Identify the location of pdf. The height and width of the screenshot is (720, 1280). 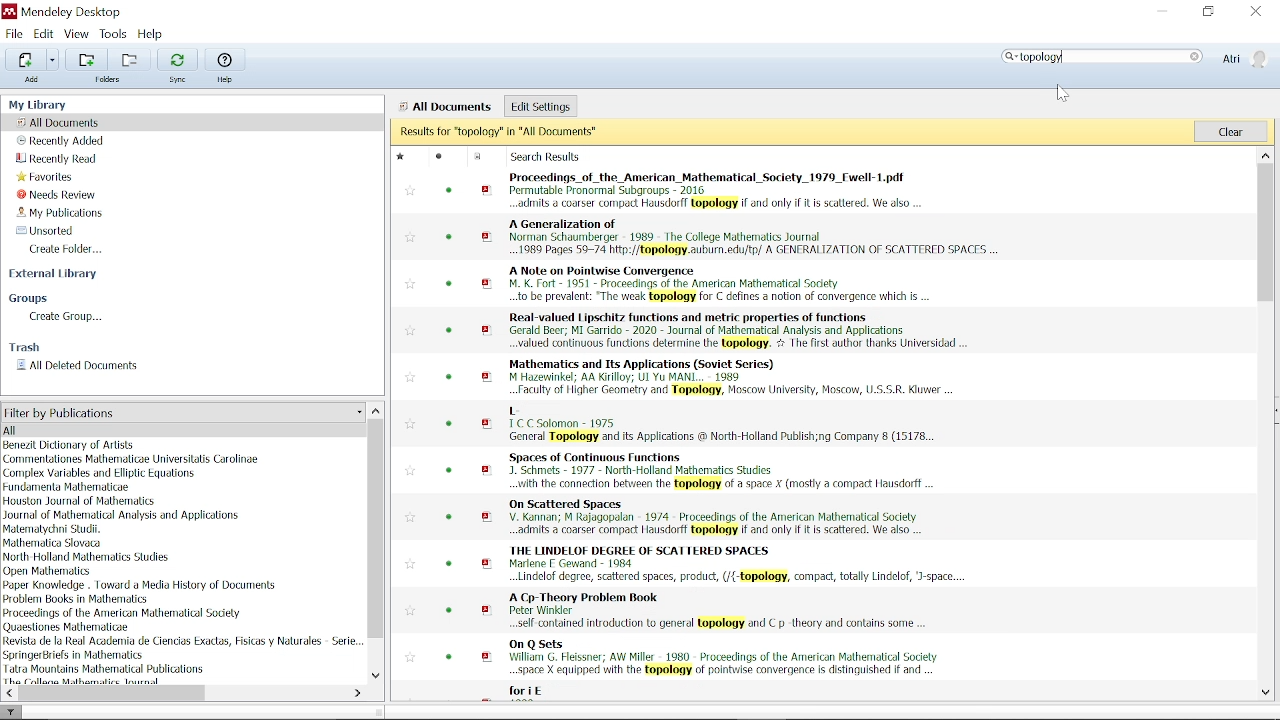
(487, 565).